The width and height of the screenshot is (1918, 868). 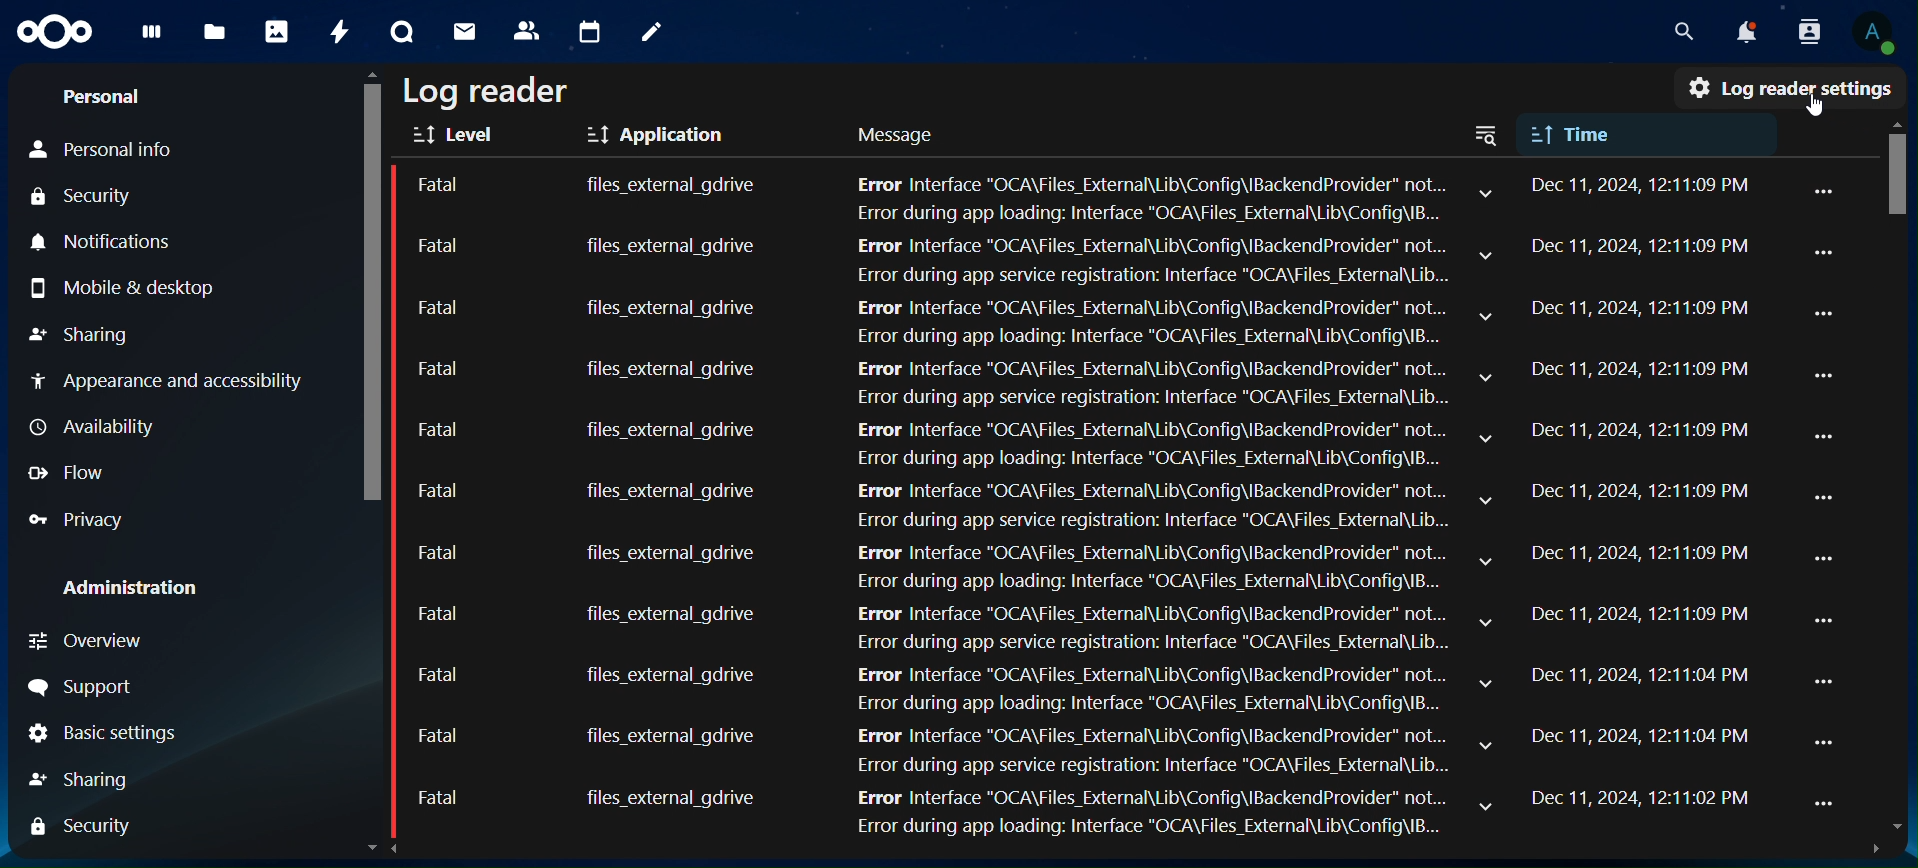 What do you see at coordinates (1803, 30) in the screenshot?
I see `search contacts` at bounding box center [1803, 30].